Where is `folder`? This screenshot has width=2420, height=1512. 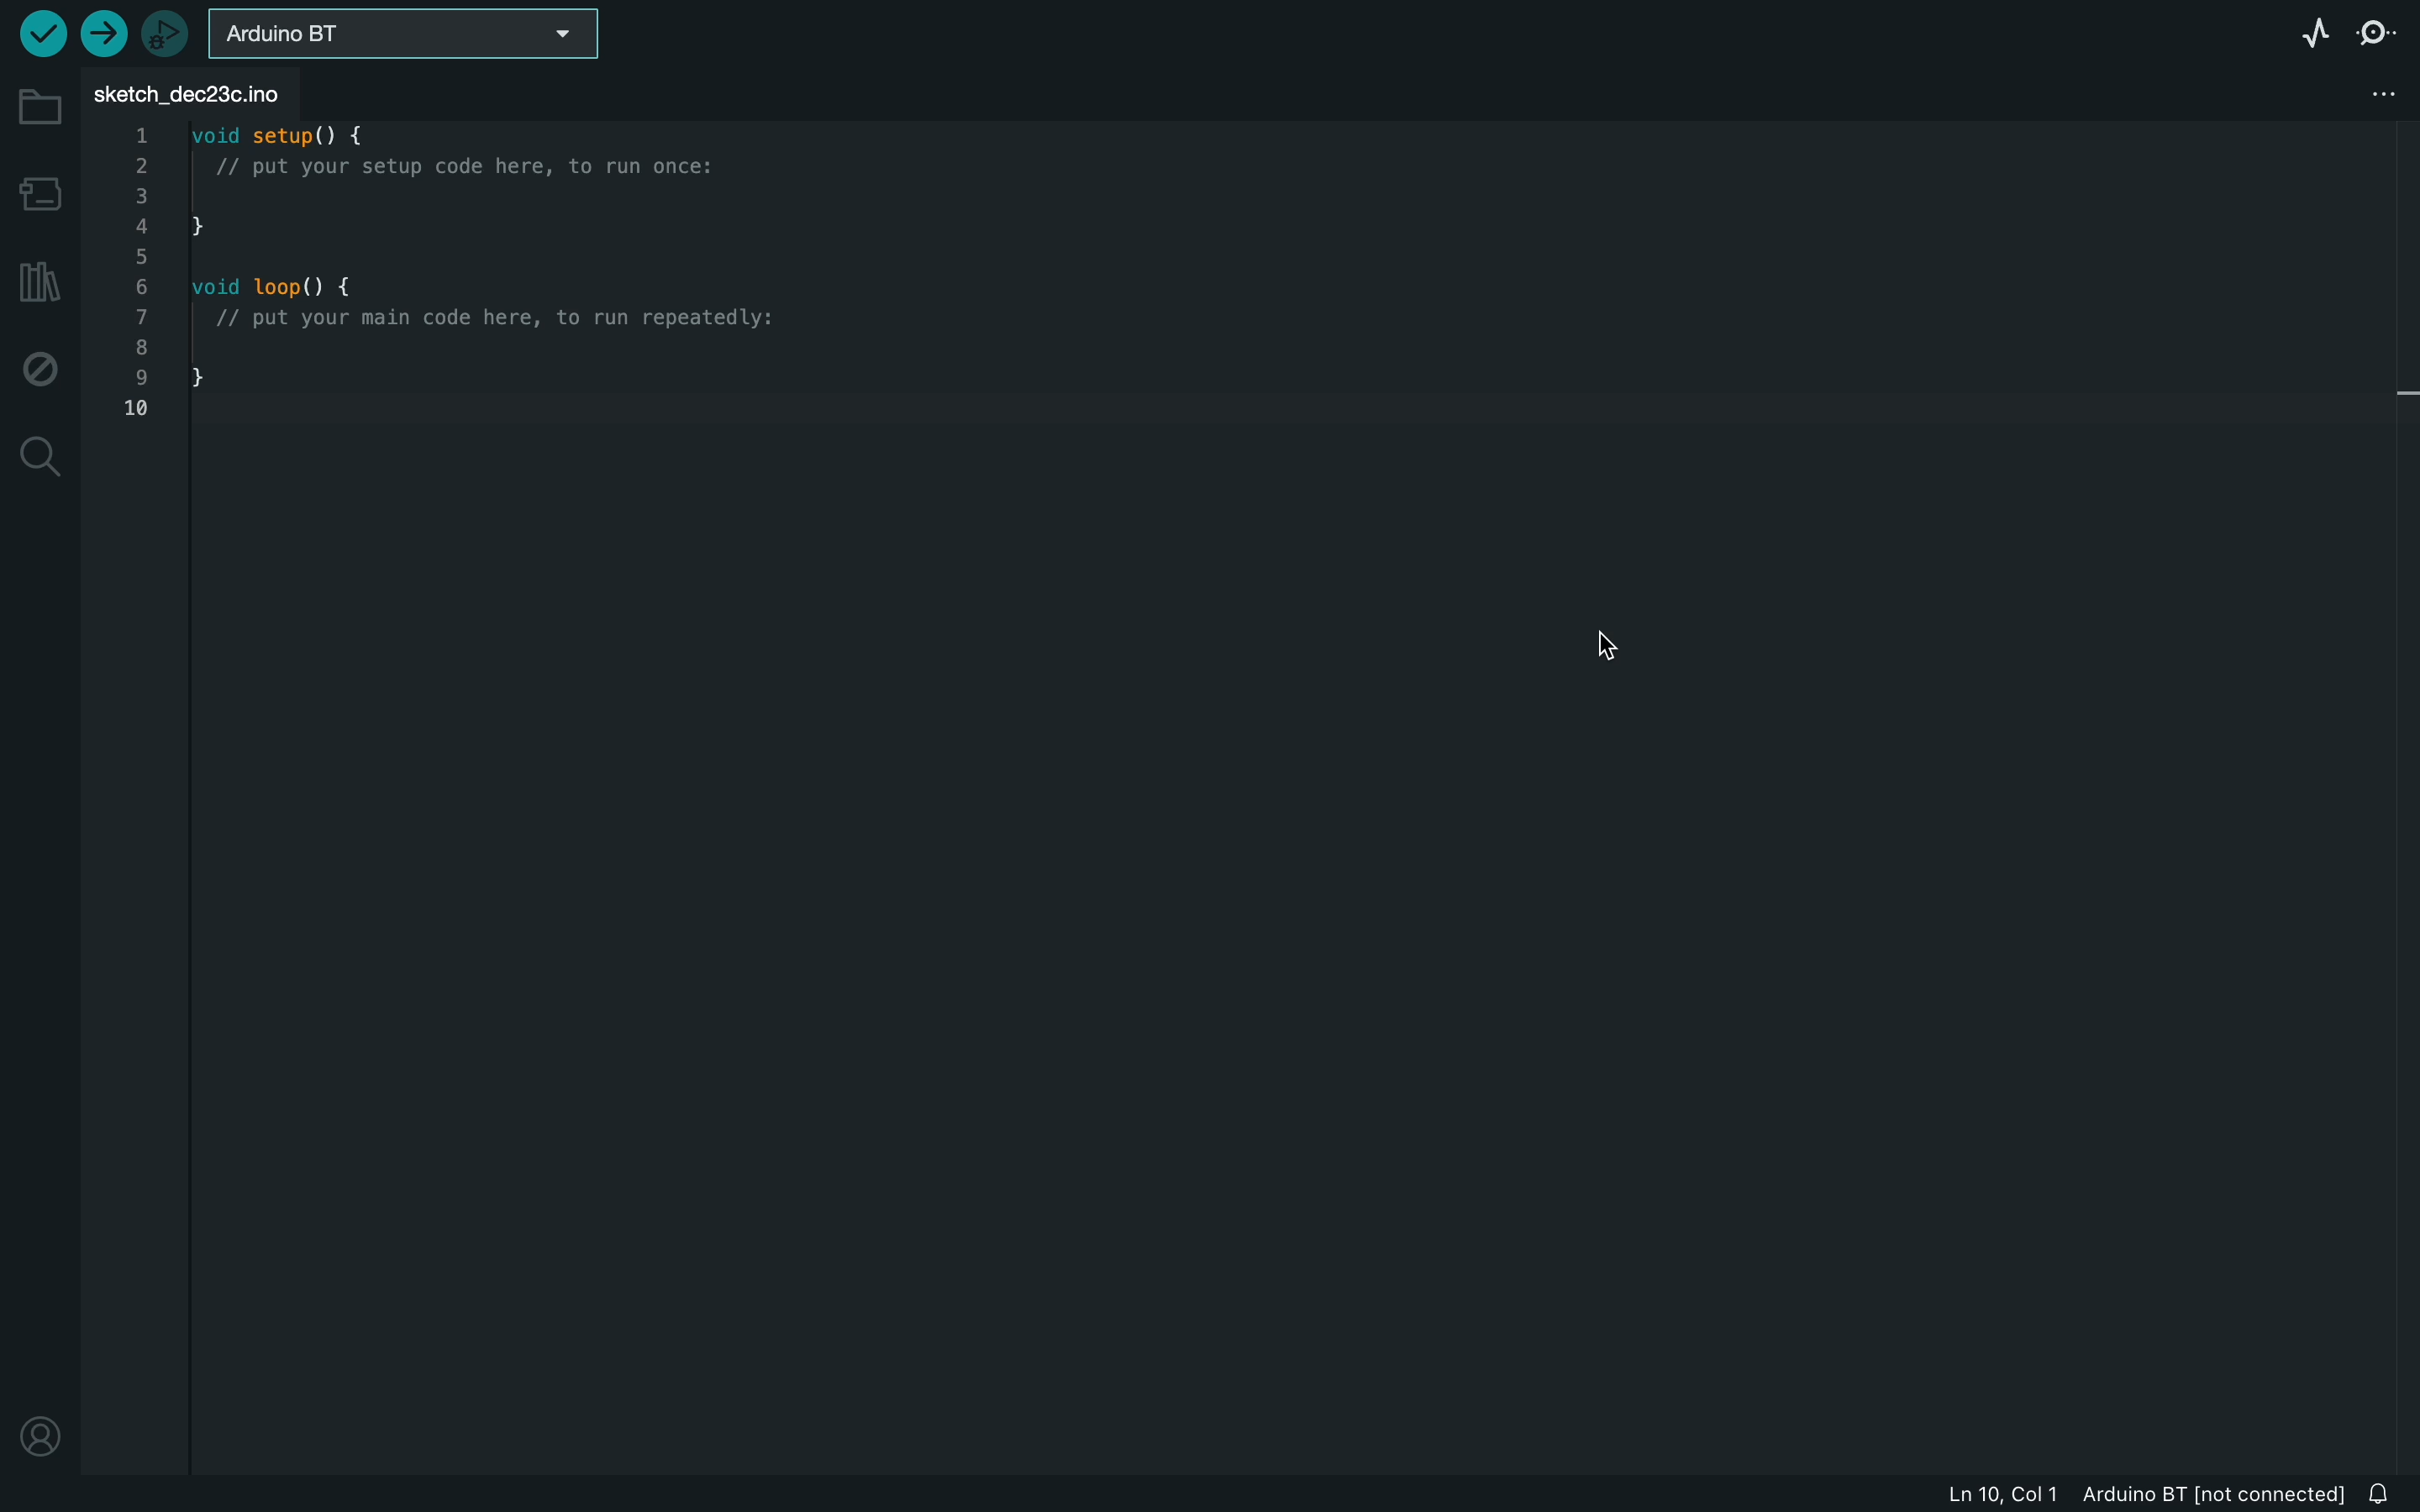
folder is located at coordinates (35, 97).